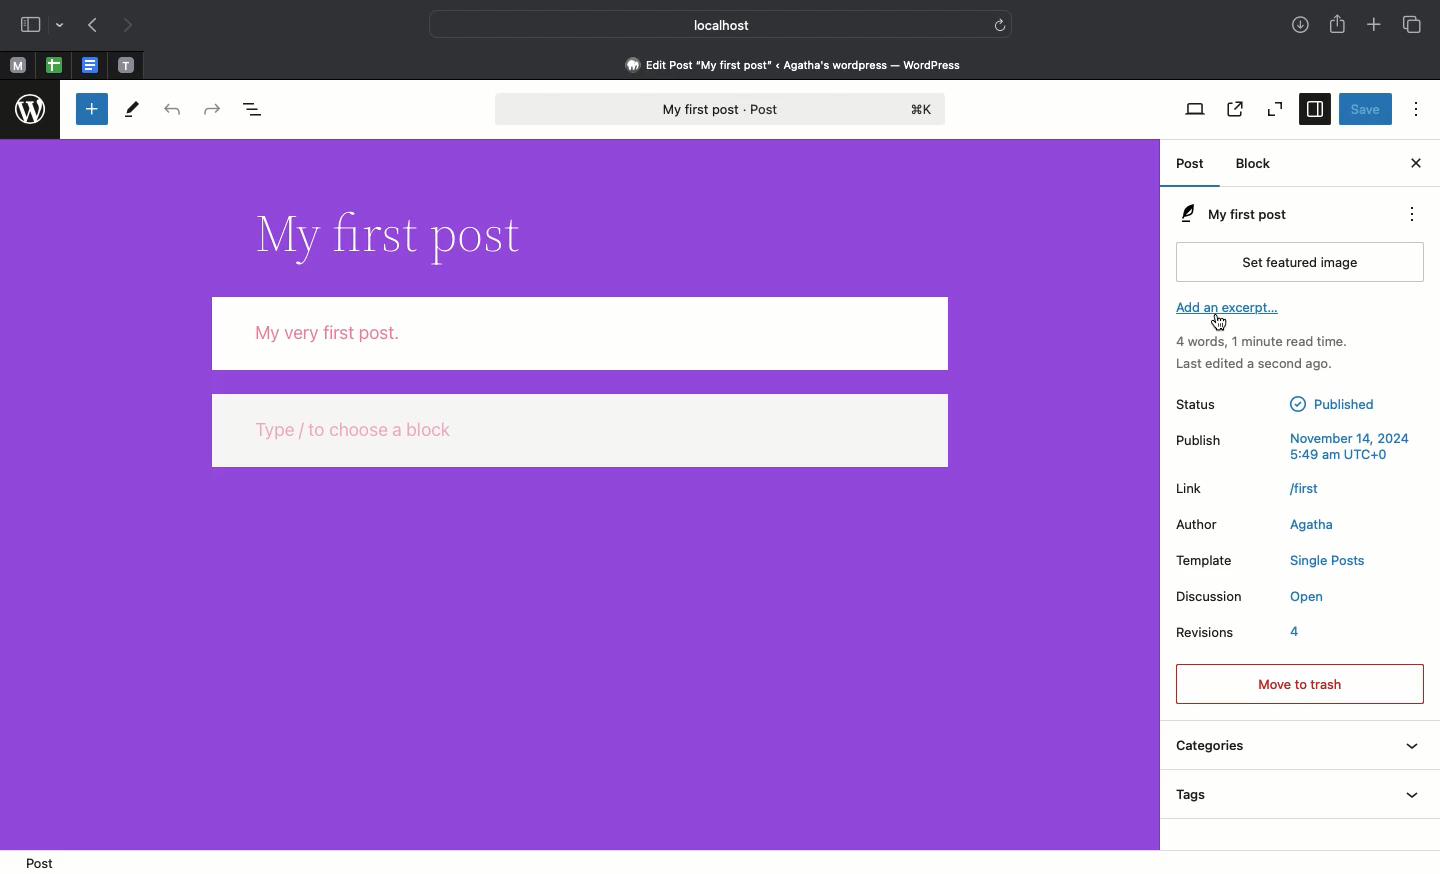 The image size is (1440, 874). What do you see at coordinates (212, 109) in the screenshot?
I see `Redo` at bounding box center [212, 109].